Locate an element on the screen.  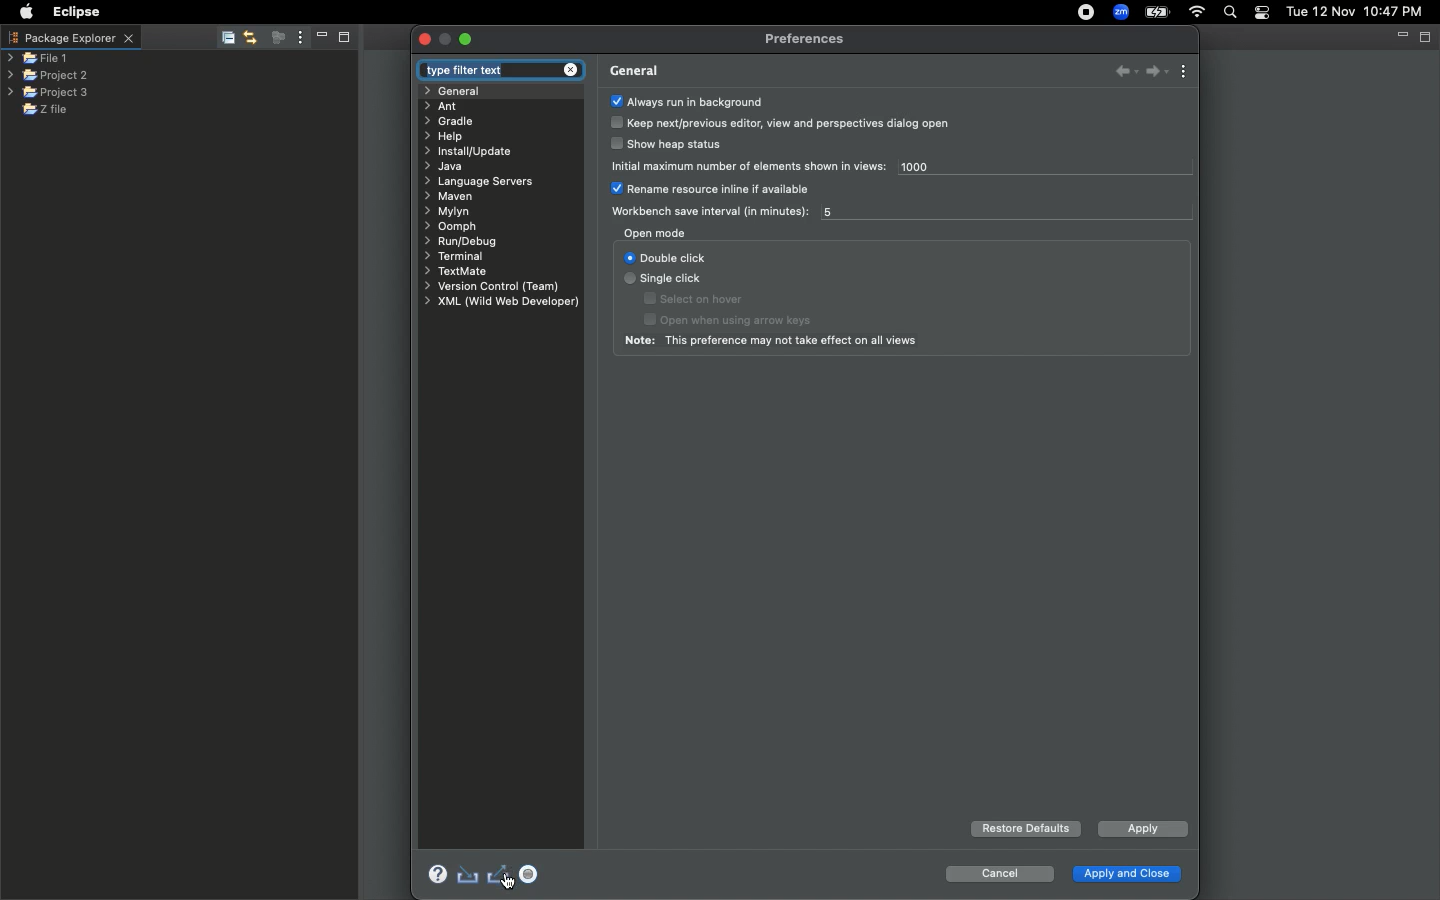
Always run in background is located at coordinates (687, 101).